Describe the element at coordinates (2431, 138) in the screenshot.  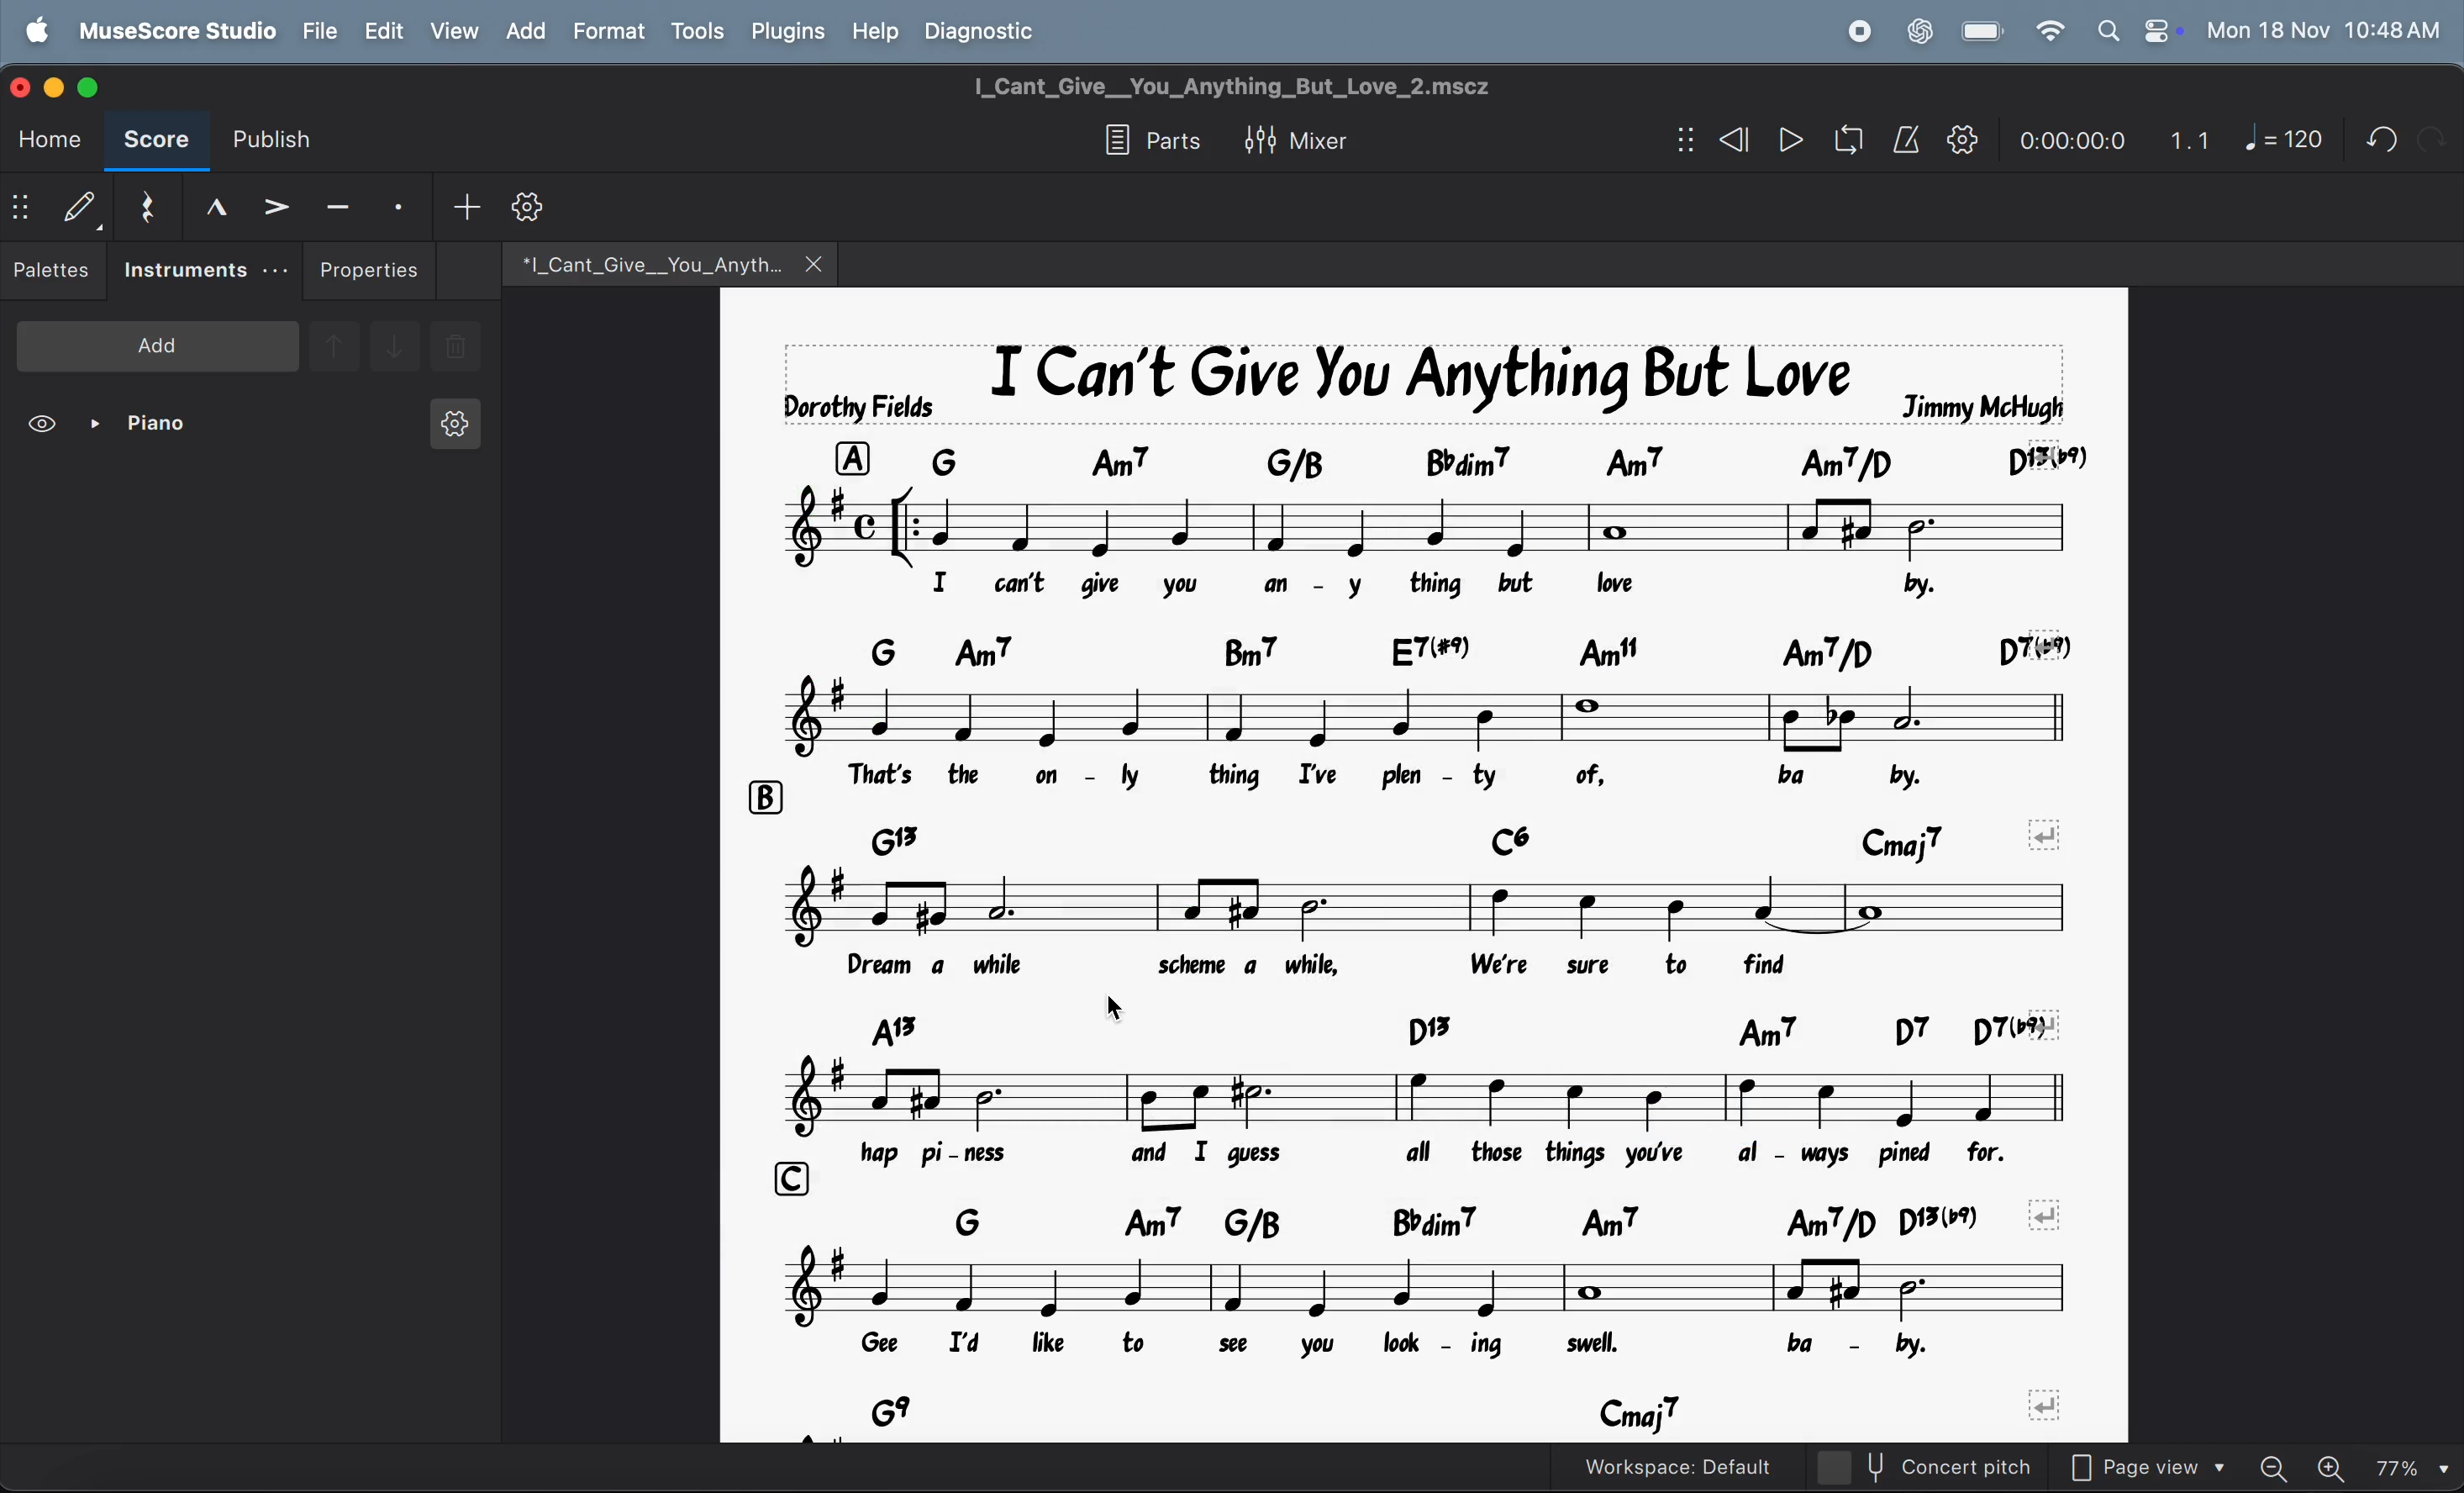
I see `undo` at that location.